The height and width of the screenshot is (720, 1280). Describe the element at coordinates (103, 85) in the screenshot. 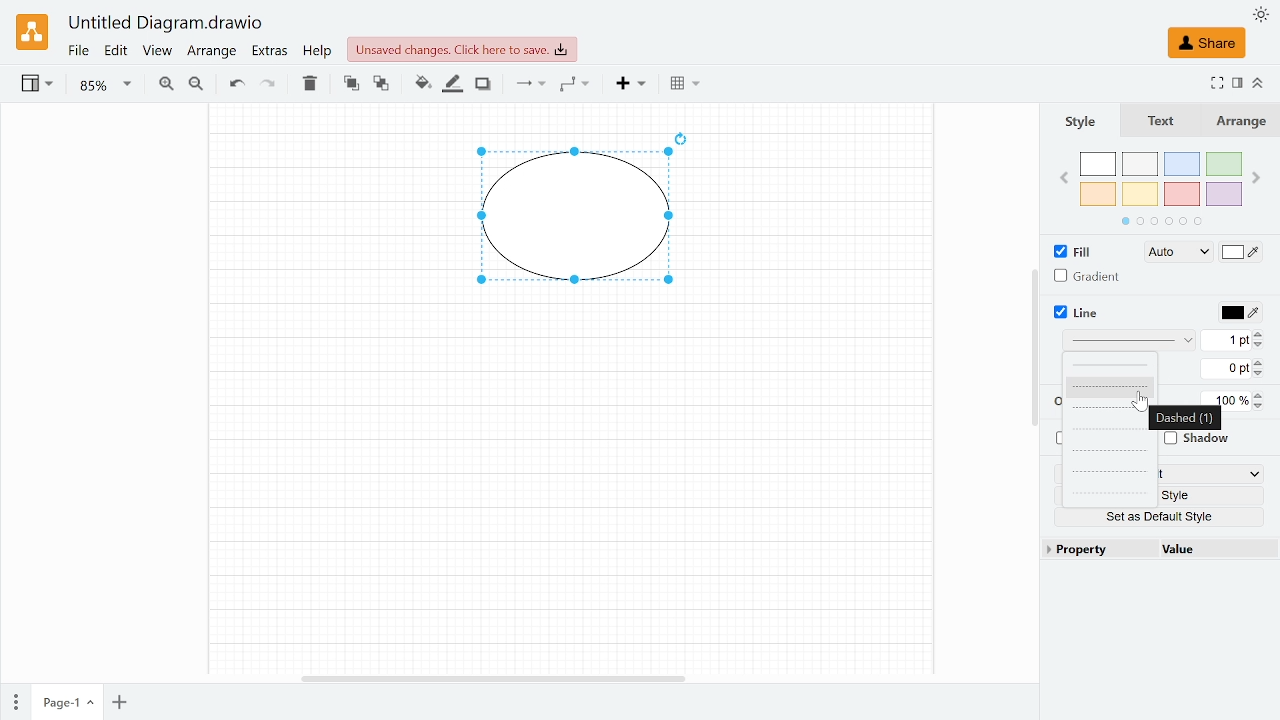

I see `Zoom` at that location.